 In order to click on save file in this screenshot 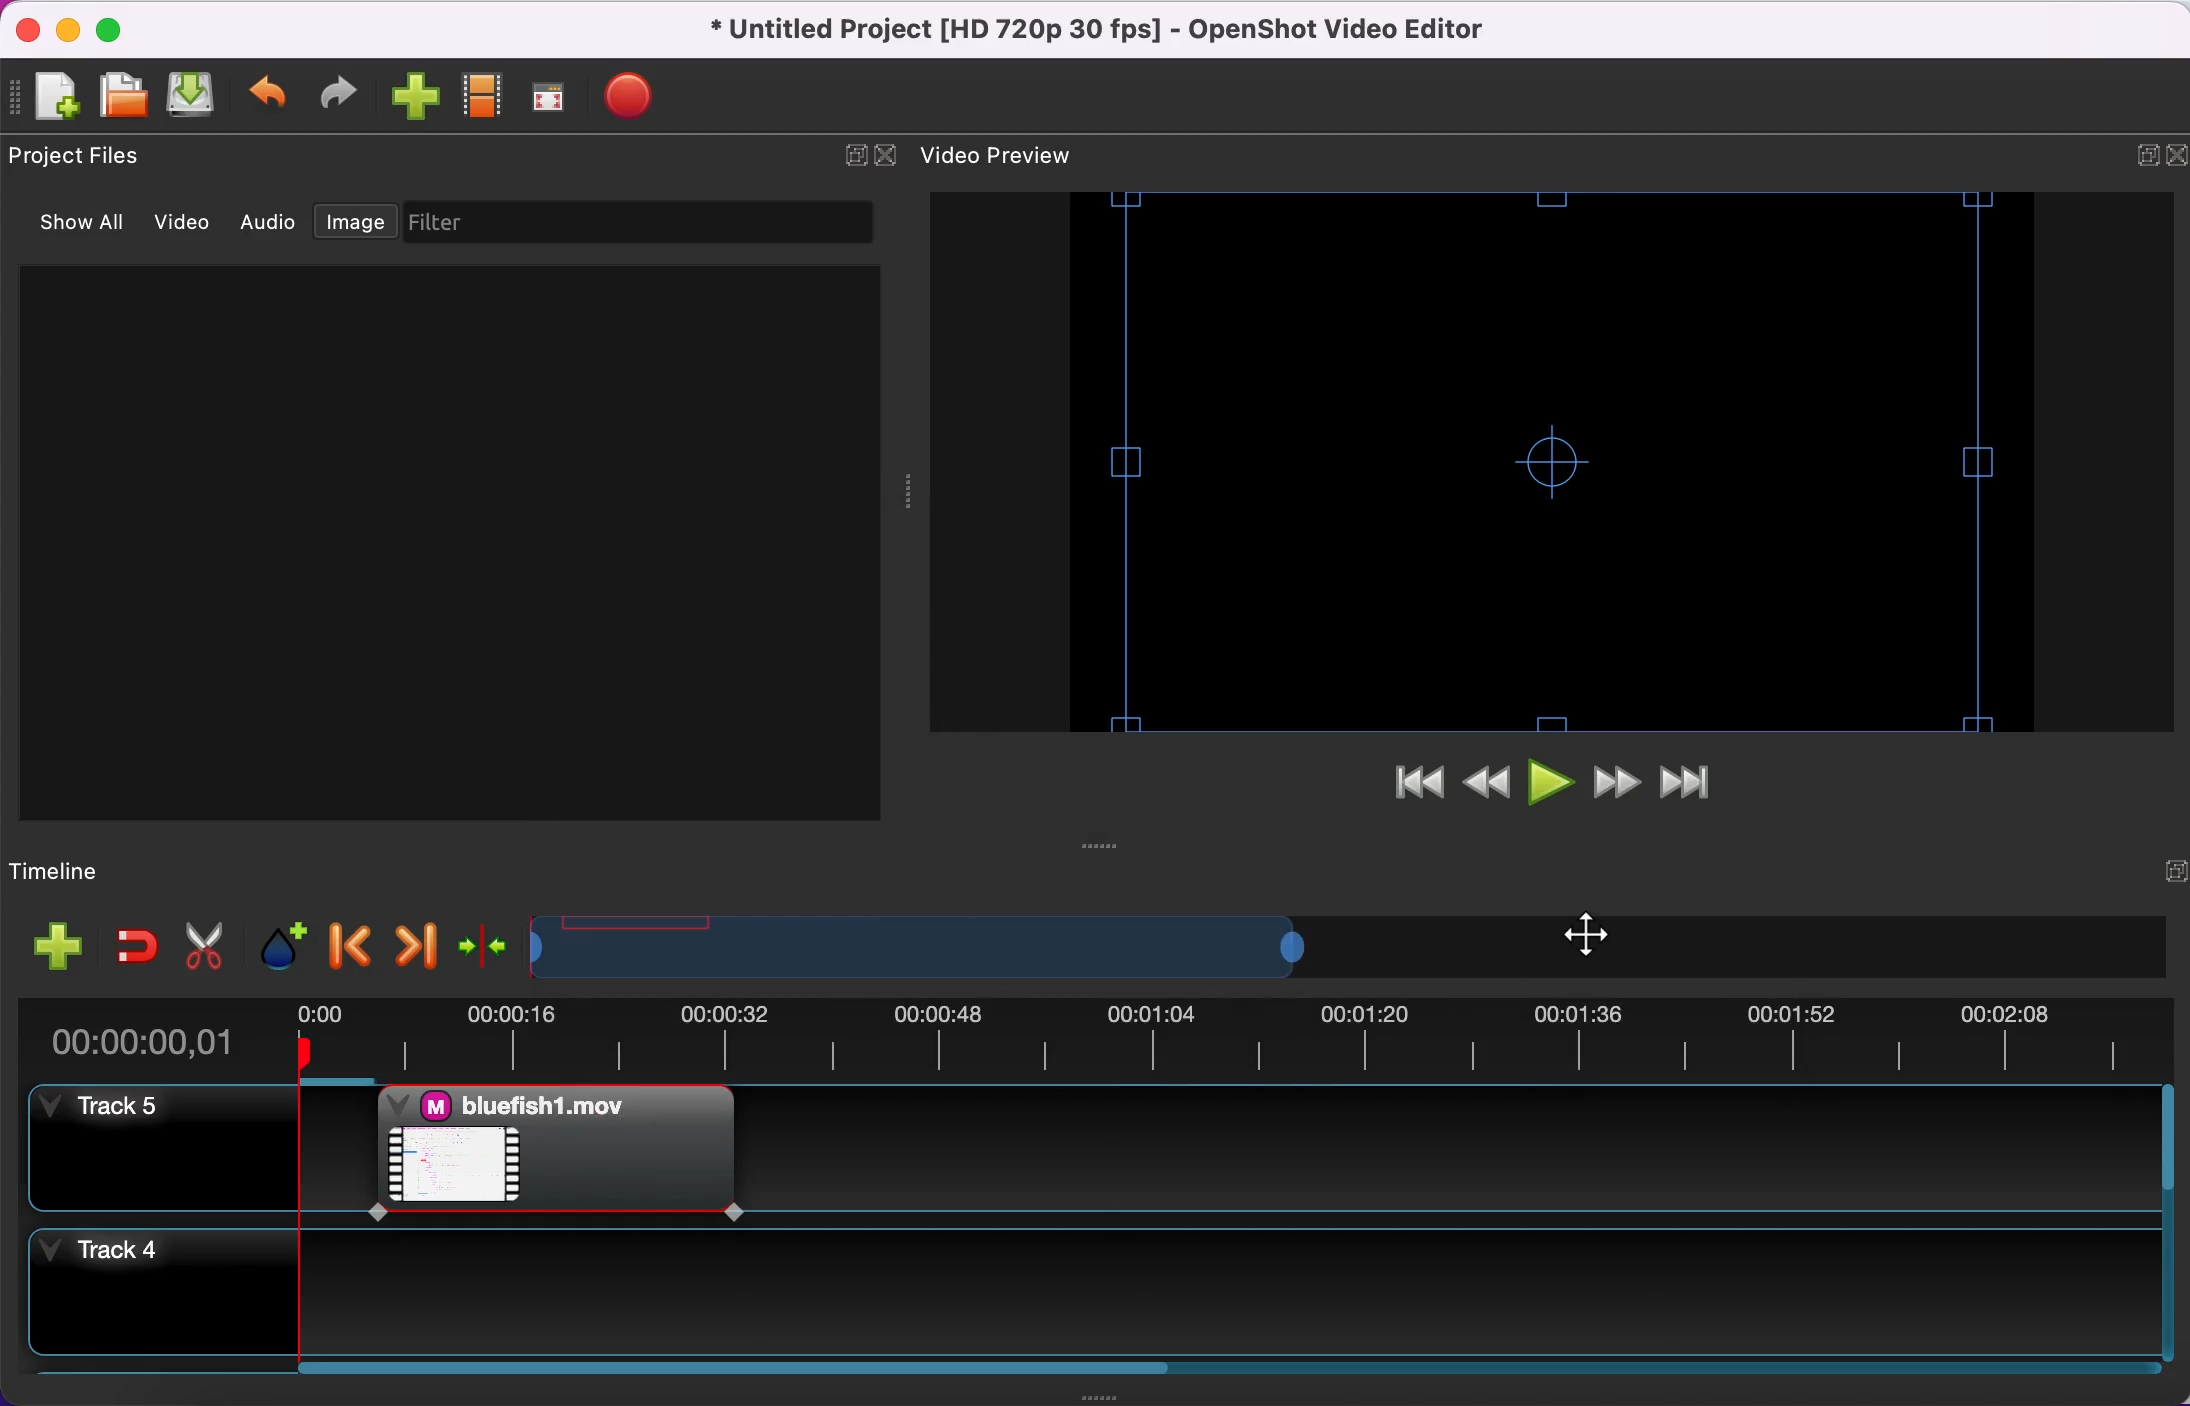, I will do `click(197, 97)`.